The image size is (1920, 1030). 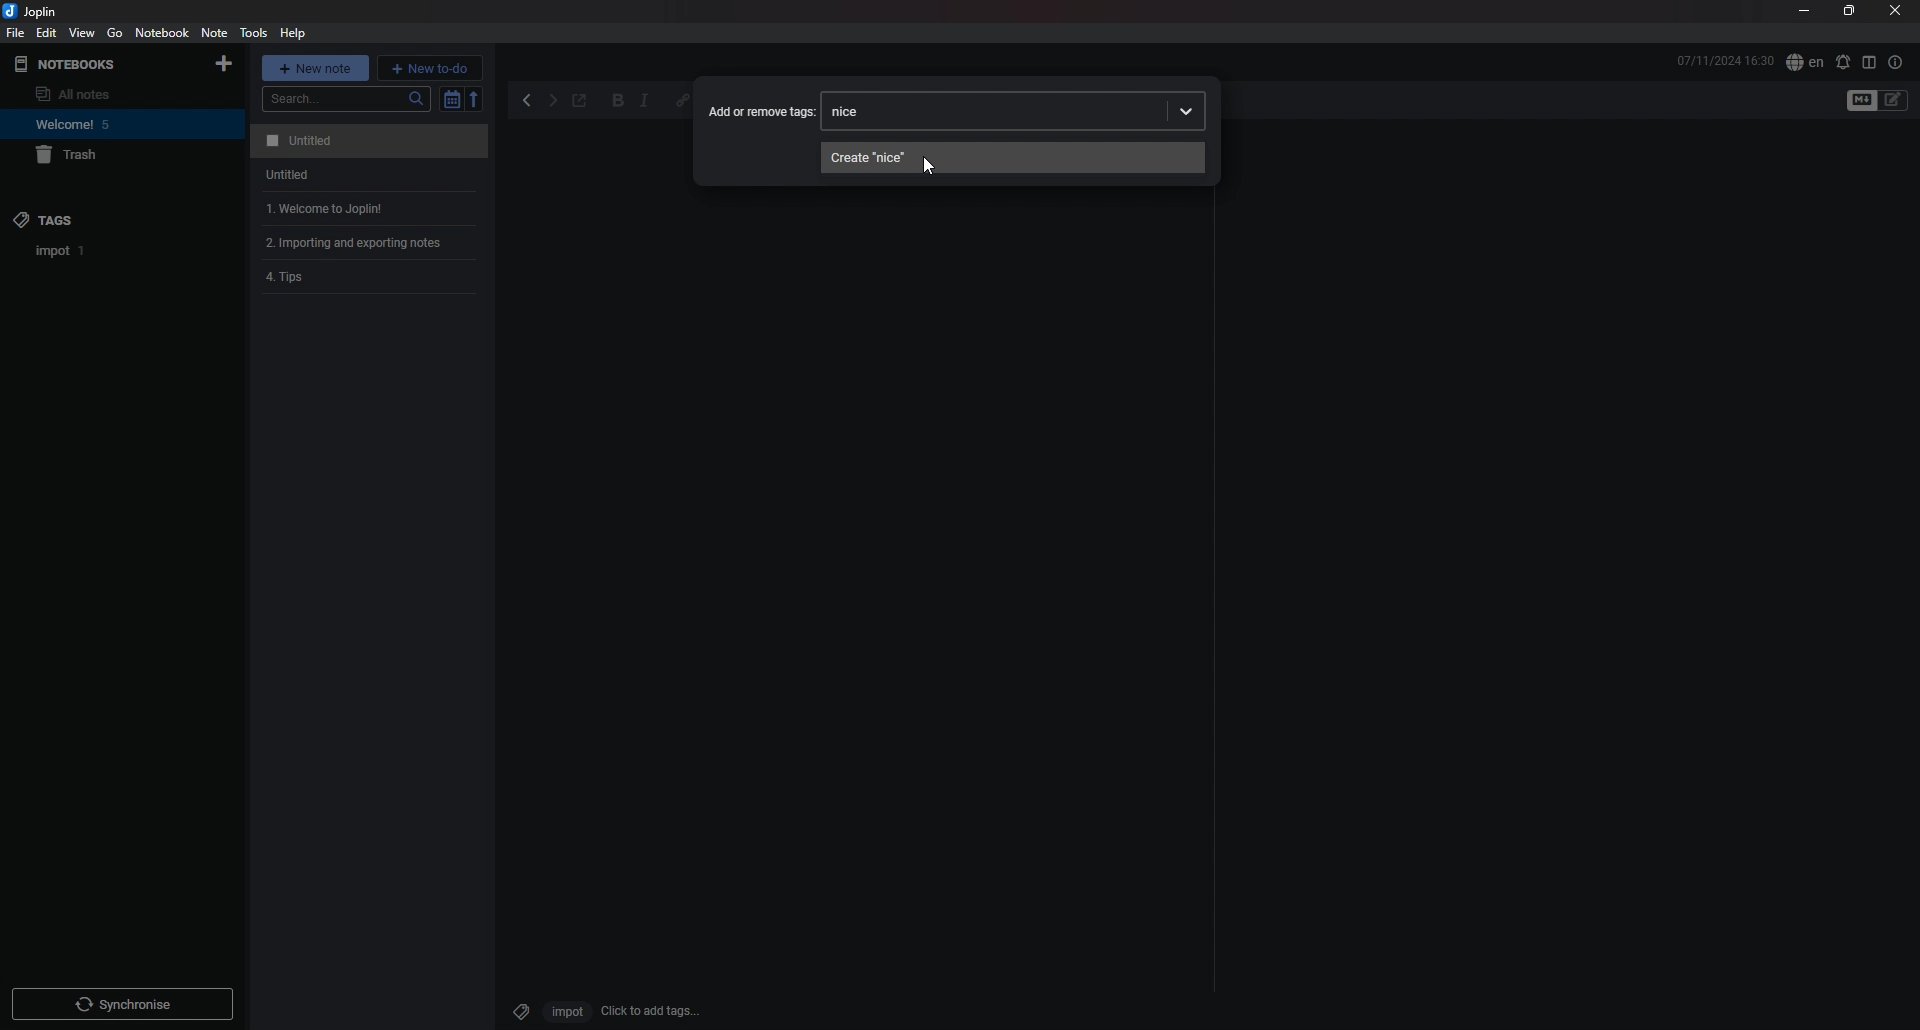 What do you see at coordinates (1895, 62) in the screenshot?
I see `note properties` at bounding box center [1895, 62].